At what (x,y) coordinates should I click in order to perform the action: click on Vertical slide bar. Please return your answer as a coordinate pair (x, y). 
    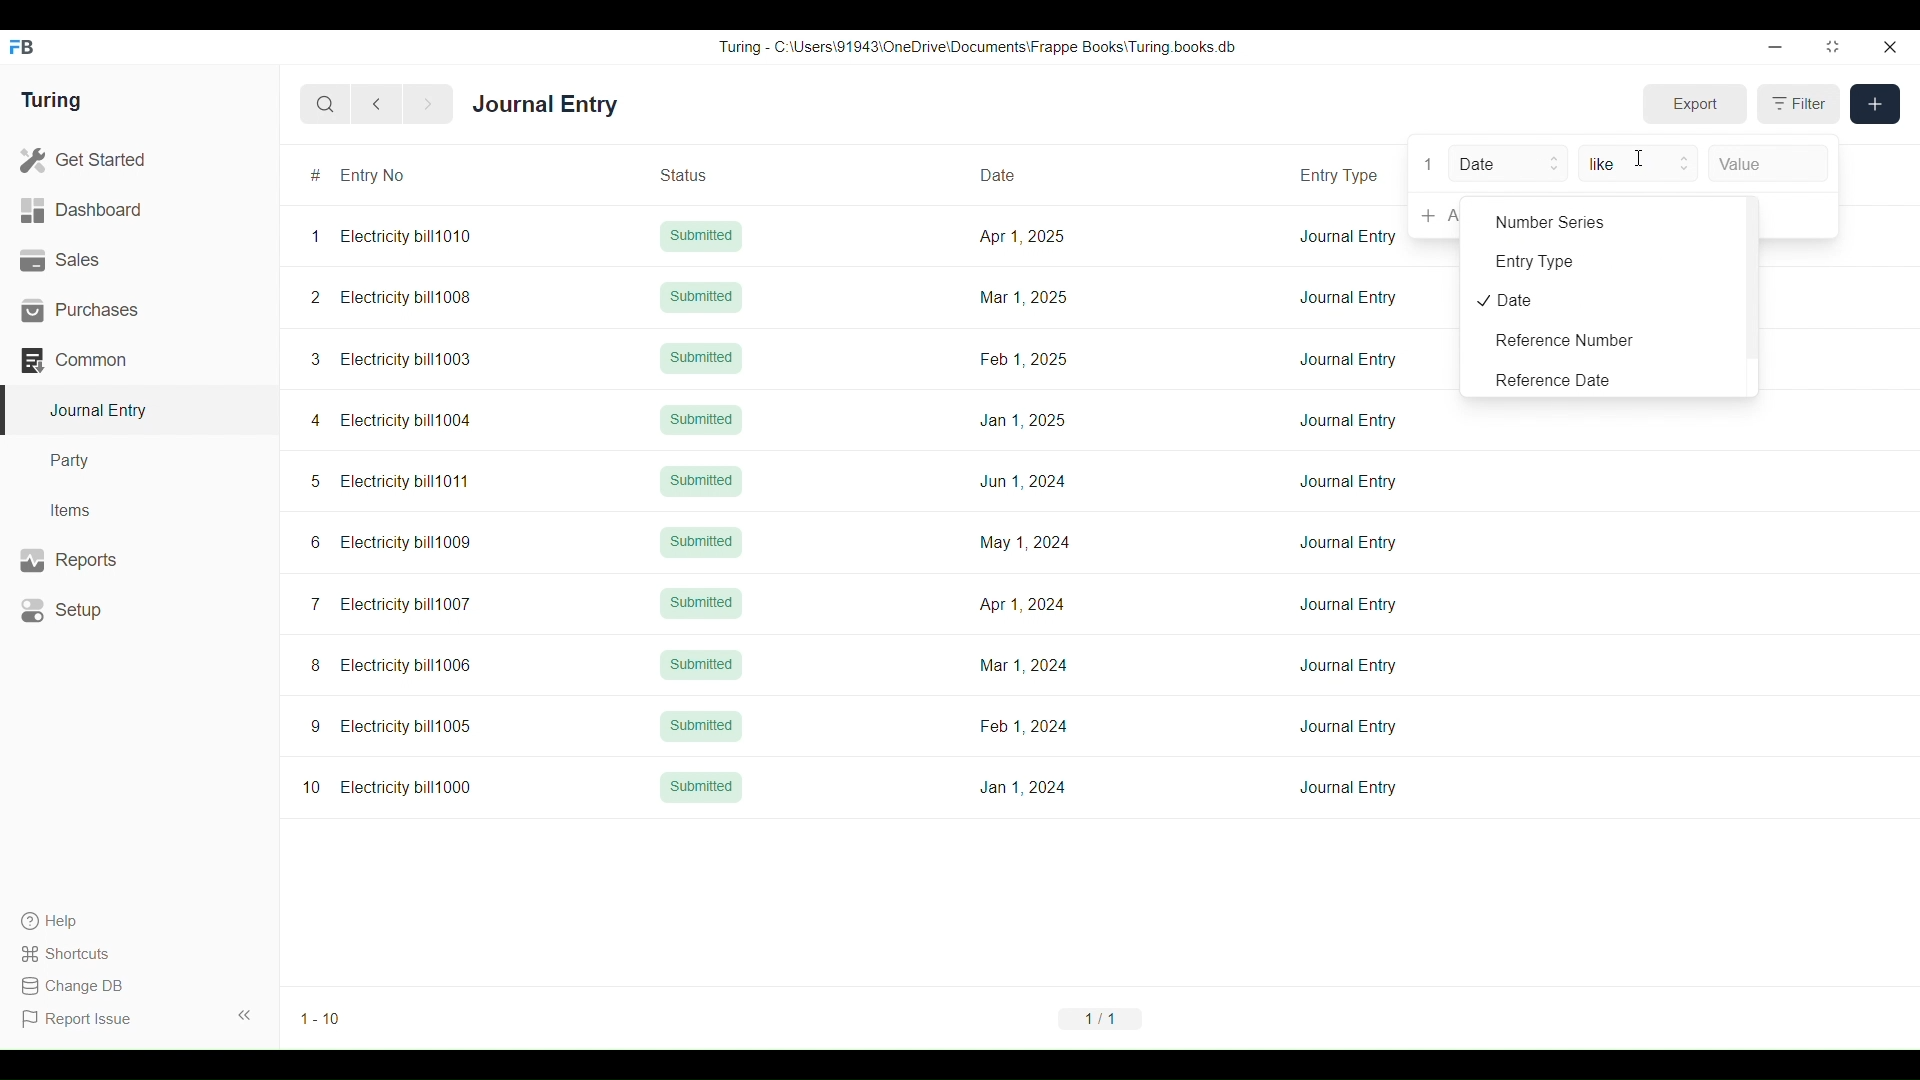
    Looking at the image, I should click on (1752, 295).